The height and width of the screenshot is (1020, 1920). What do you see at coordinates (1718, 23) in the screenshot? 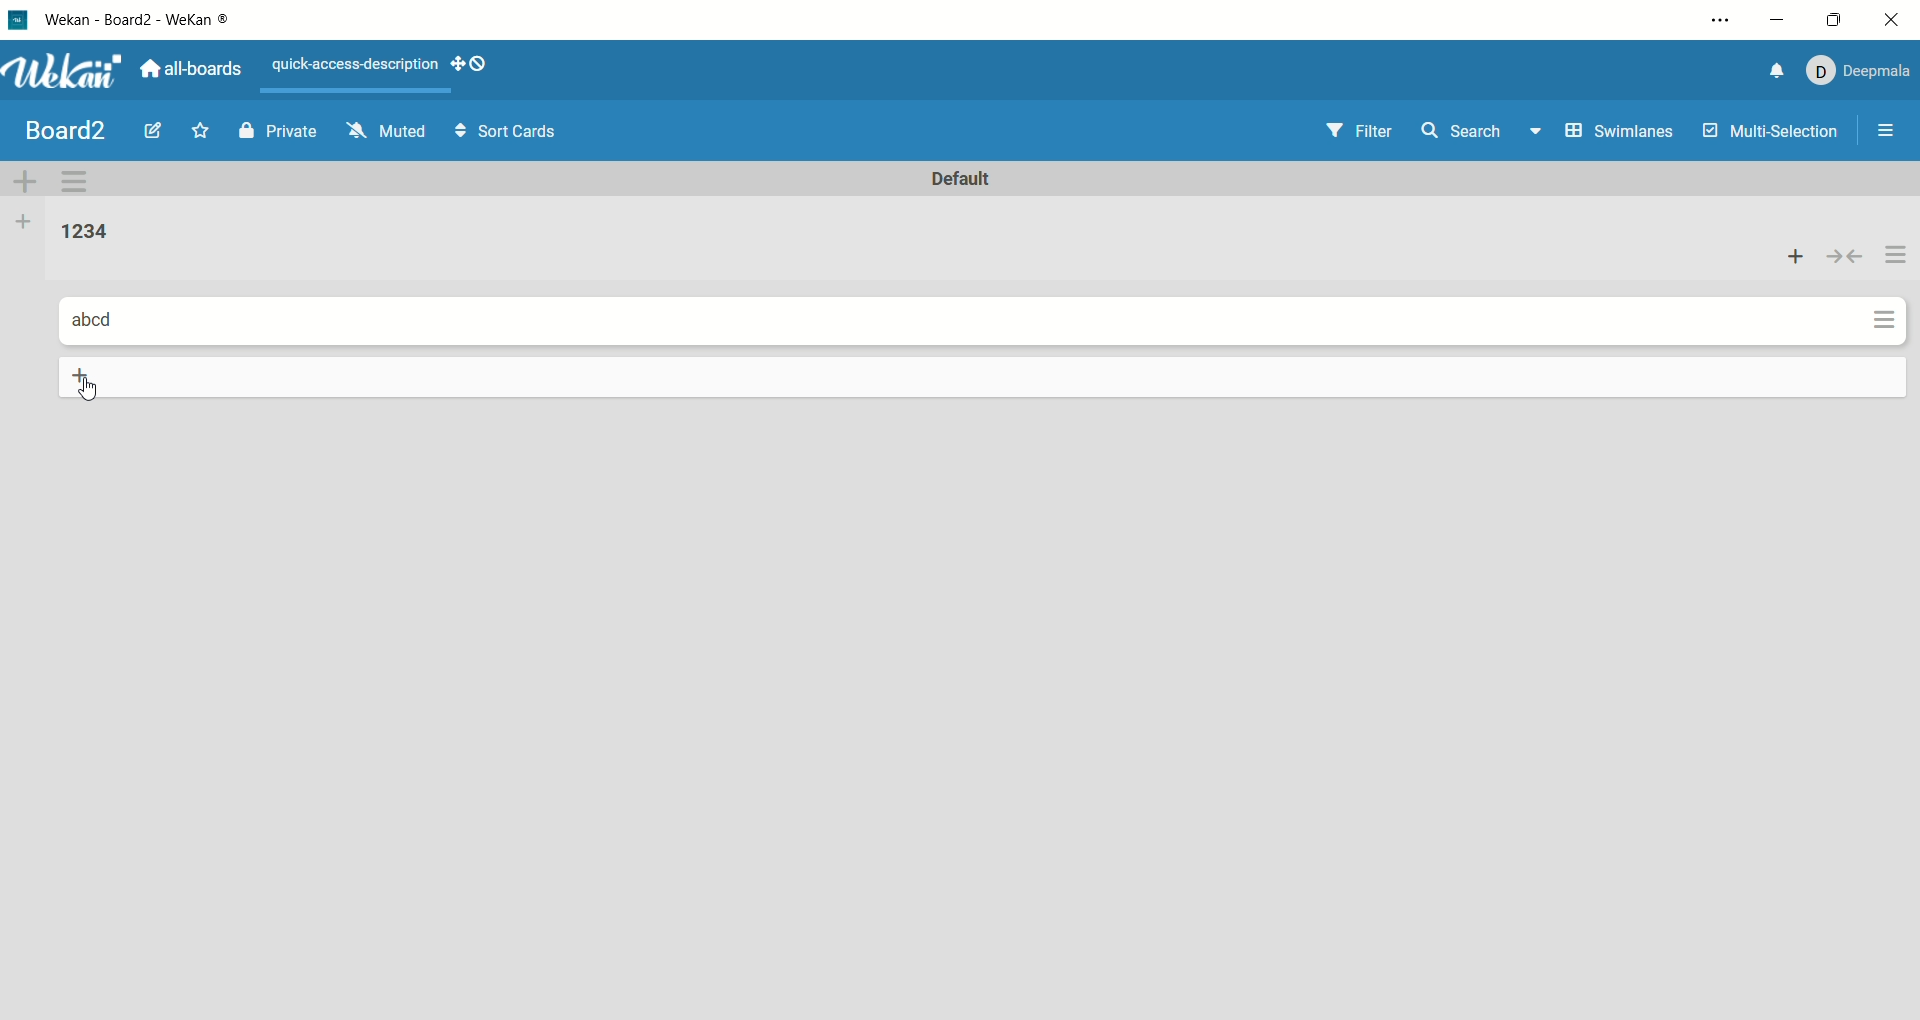
I see `settings and more` at bounding box center [1718, 23].